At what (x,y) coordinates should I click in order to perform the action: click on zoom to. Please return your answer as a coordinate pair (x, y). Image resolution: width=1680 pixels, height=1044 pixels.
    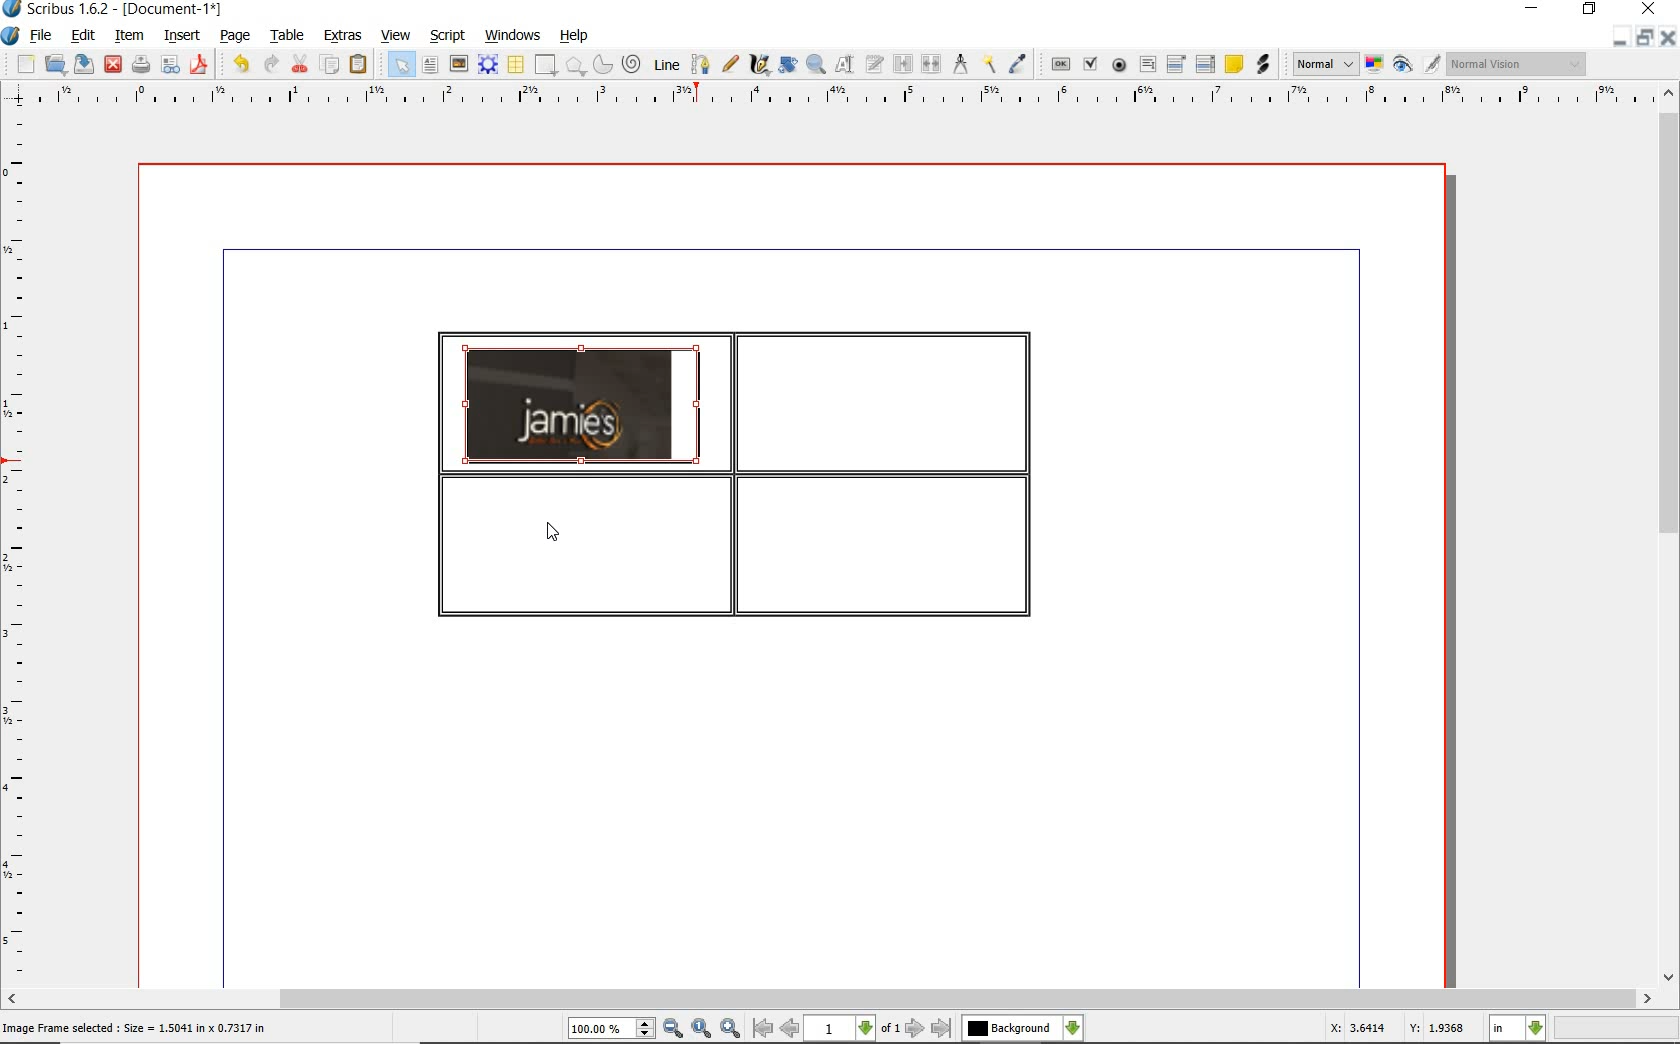
    Looking at the image, I should click on (701, 1029).